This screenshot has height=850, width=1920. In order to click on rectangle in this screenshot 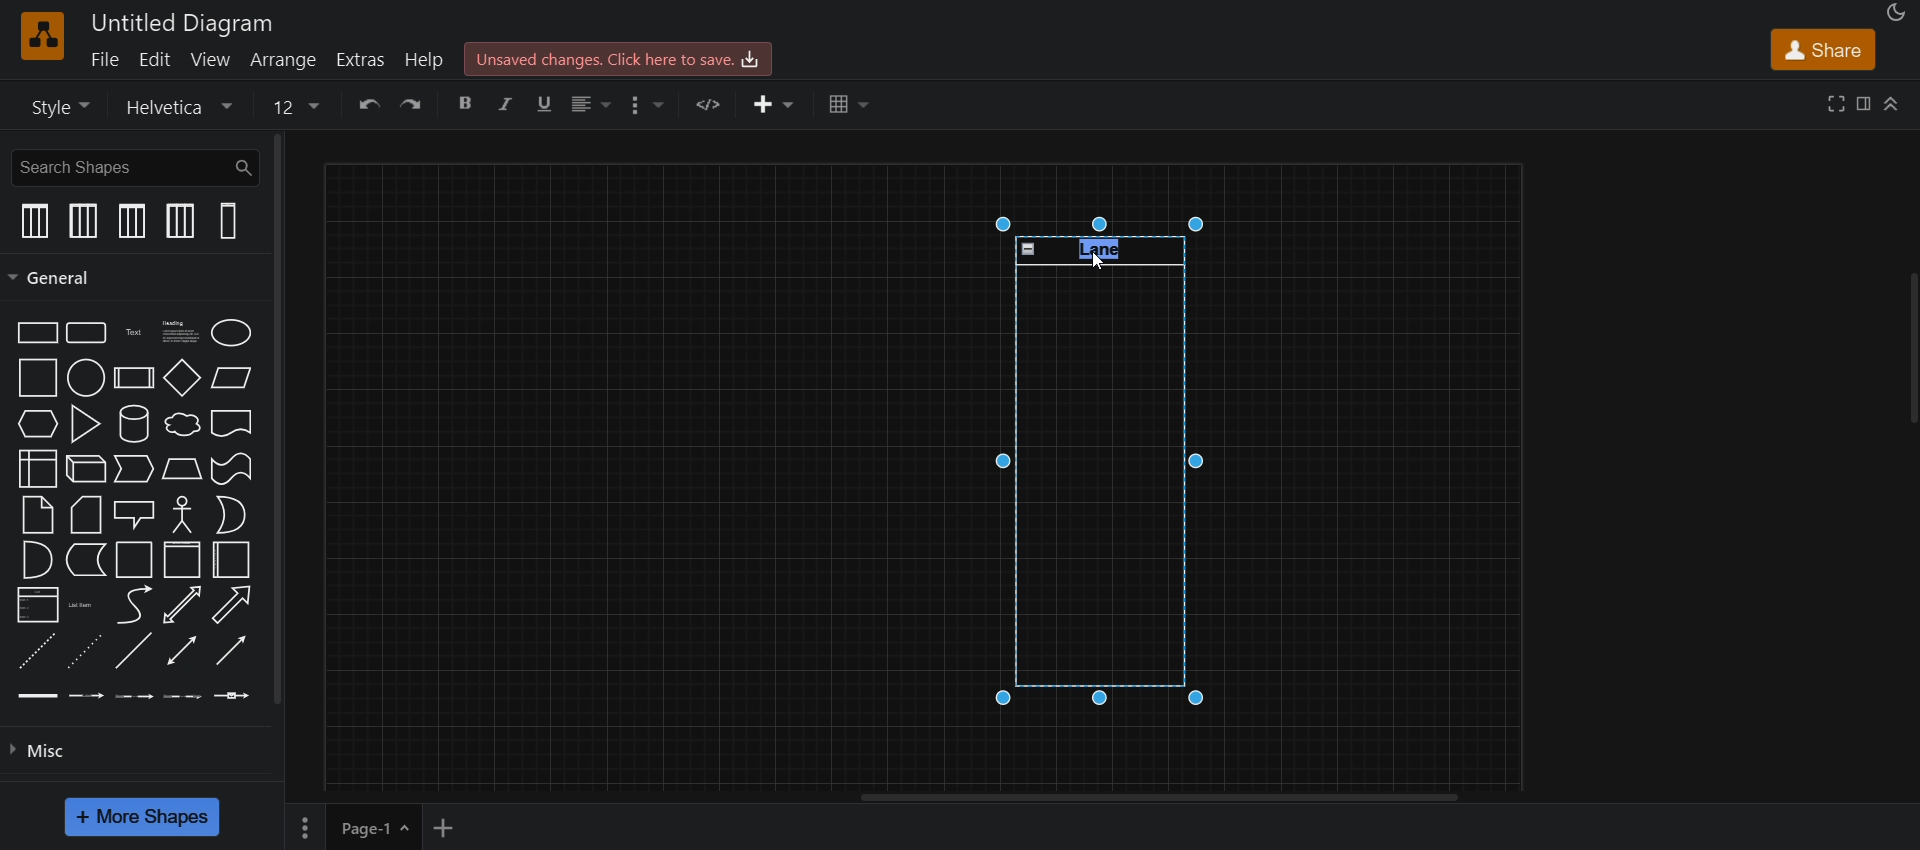, I will do `click(31, 332)`.